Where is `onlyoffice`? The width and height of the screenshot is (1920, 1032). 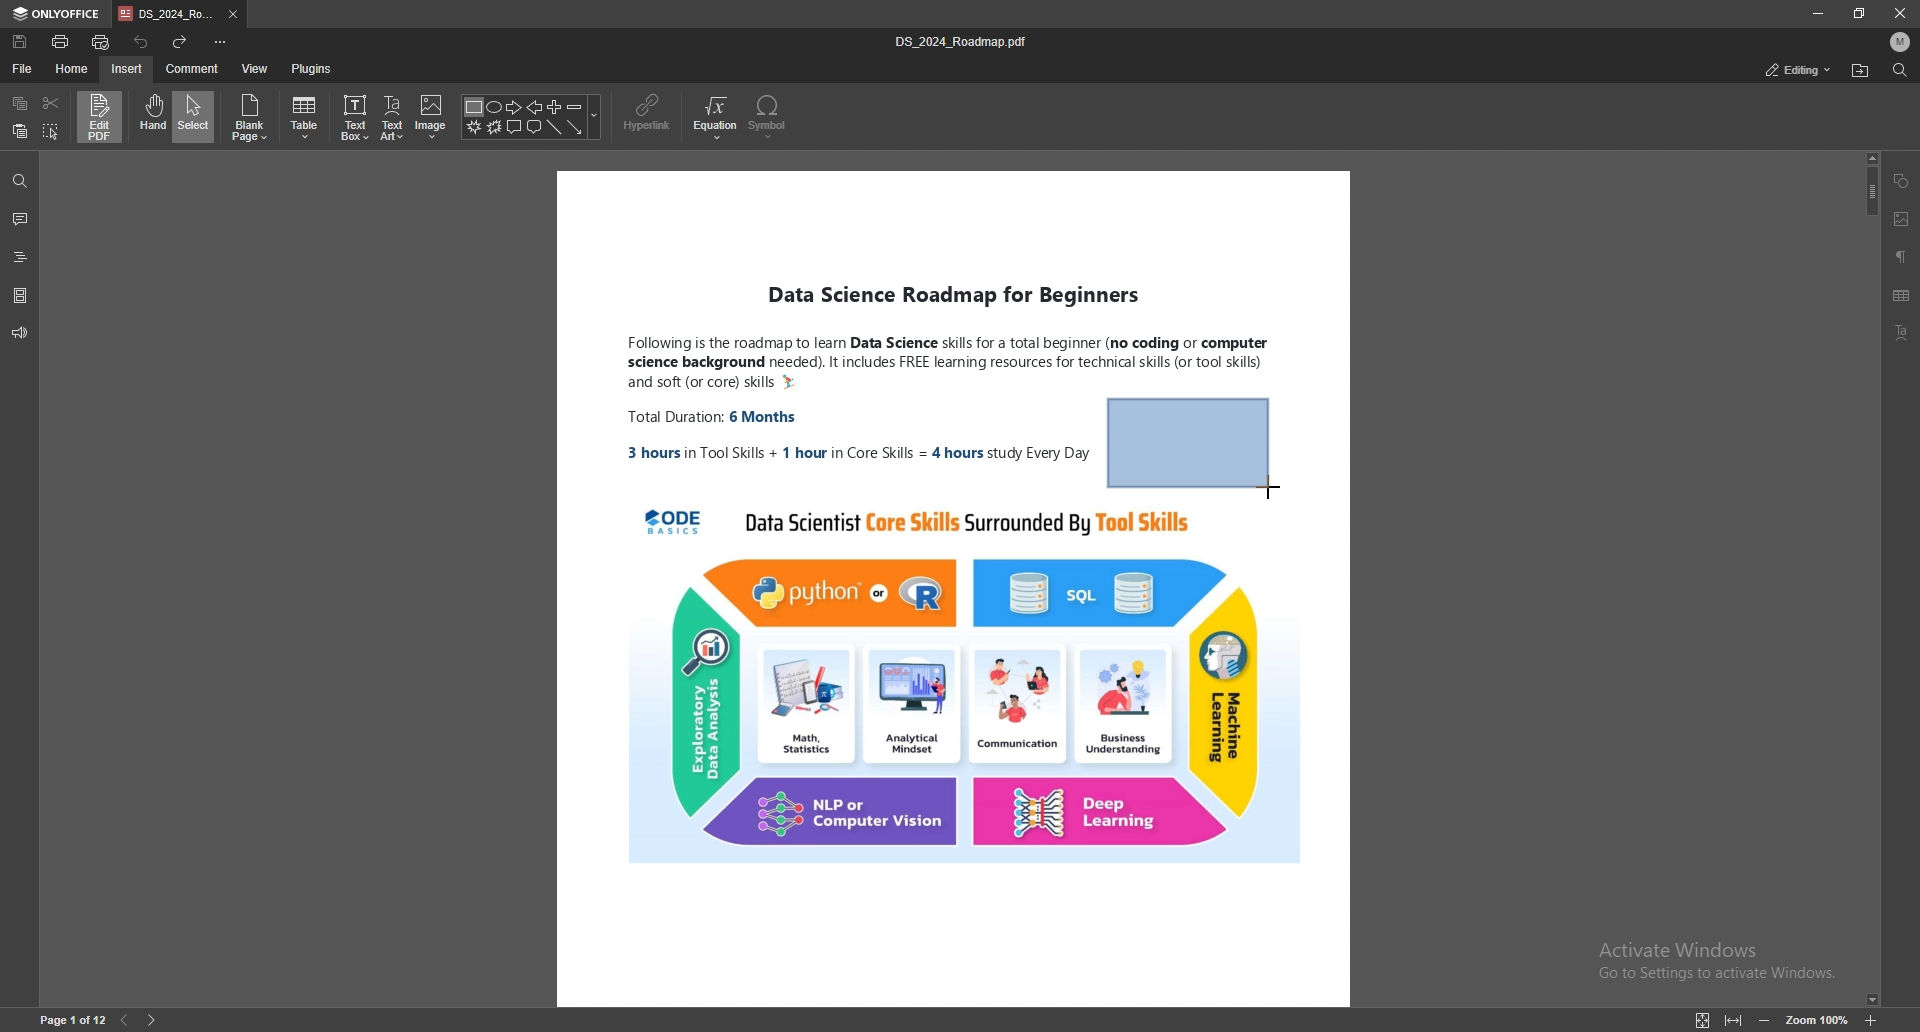
onlyoffice is located at coordinates (58, 14).